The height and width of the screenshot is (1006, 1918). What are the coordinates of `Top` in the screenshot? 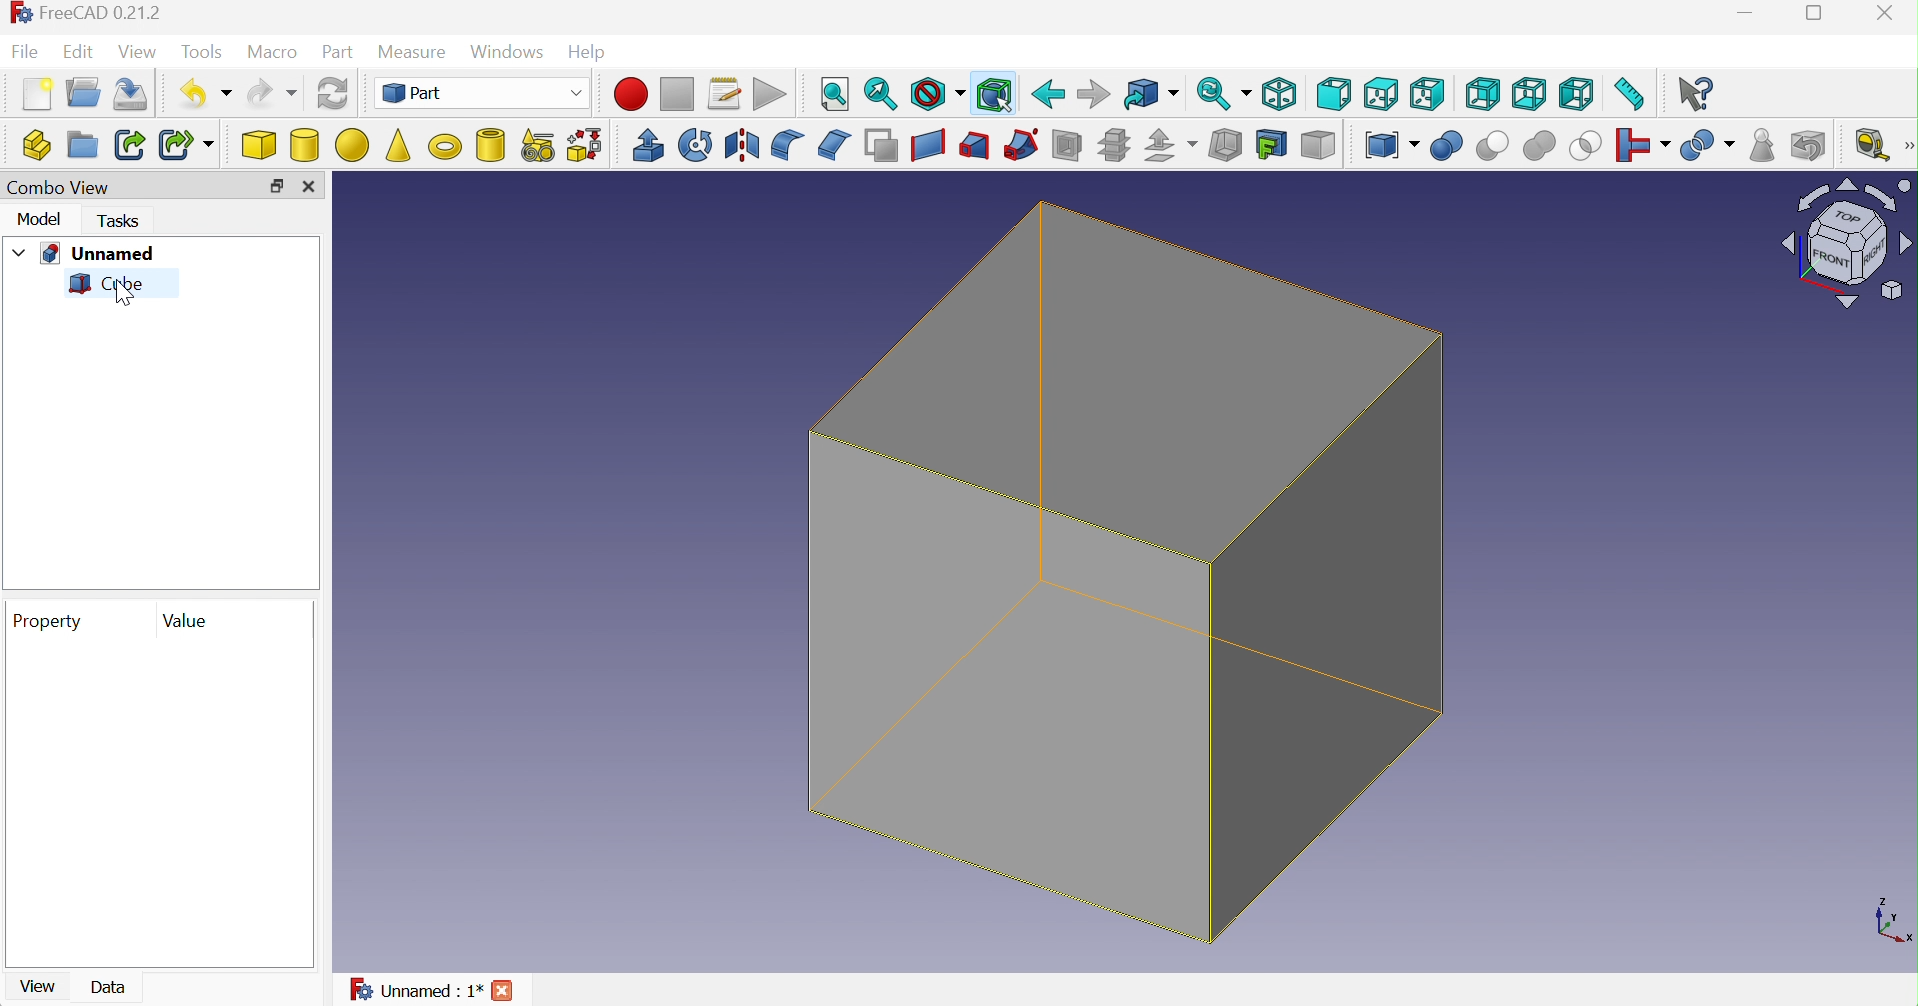 It's located at (1382, 96).